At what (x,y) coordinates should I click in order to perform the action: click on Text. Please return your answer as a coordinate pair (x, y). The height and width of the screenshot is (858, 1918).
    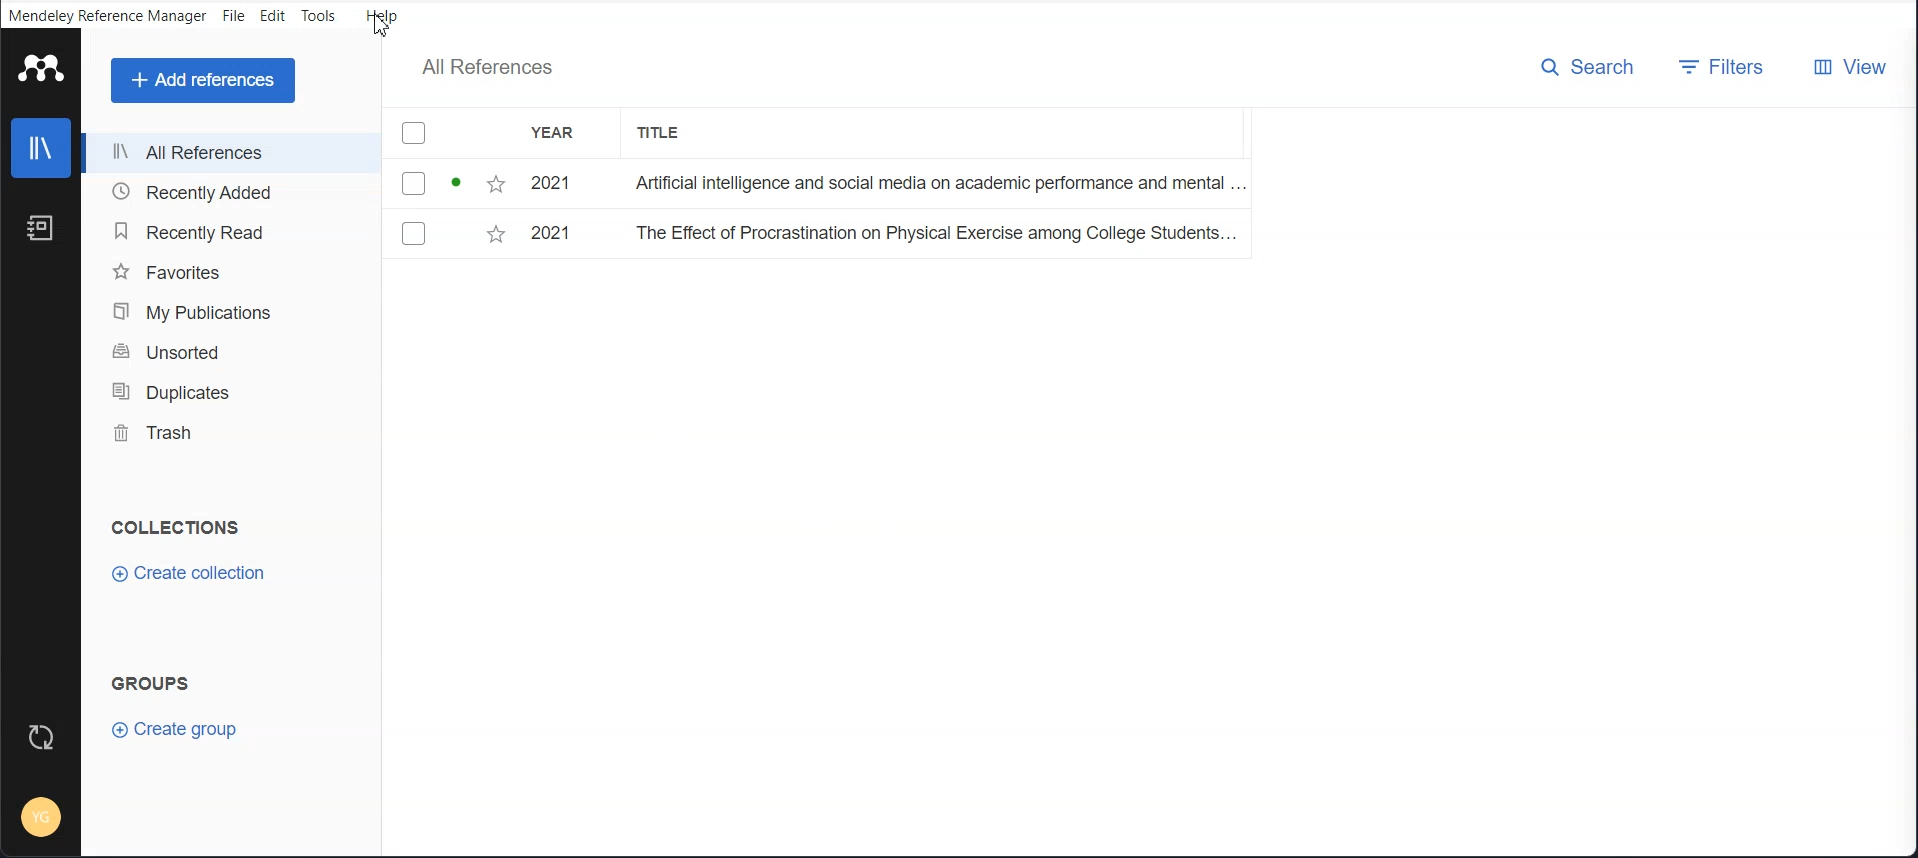
    Looking at the image, I should click on (176, 529).